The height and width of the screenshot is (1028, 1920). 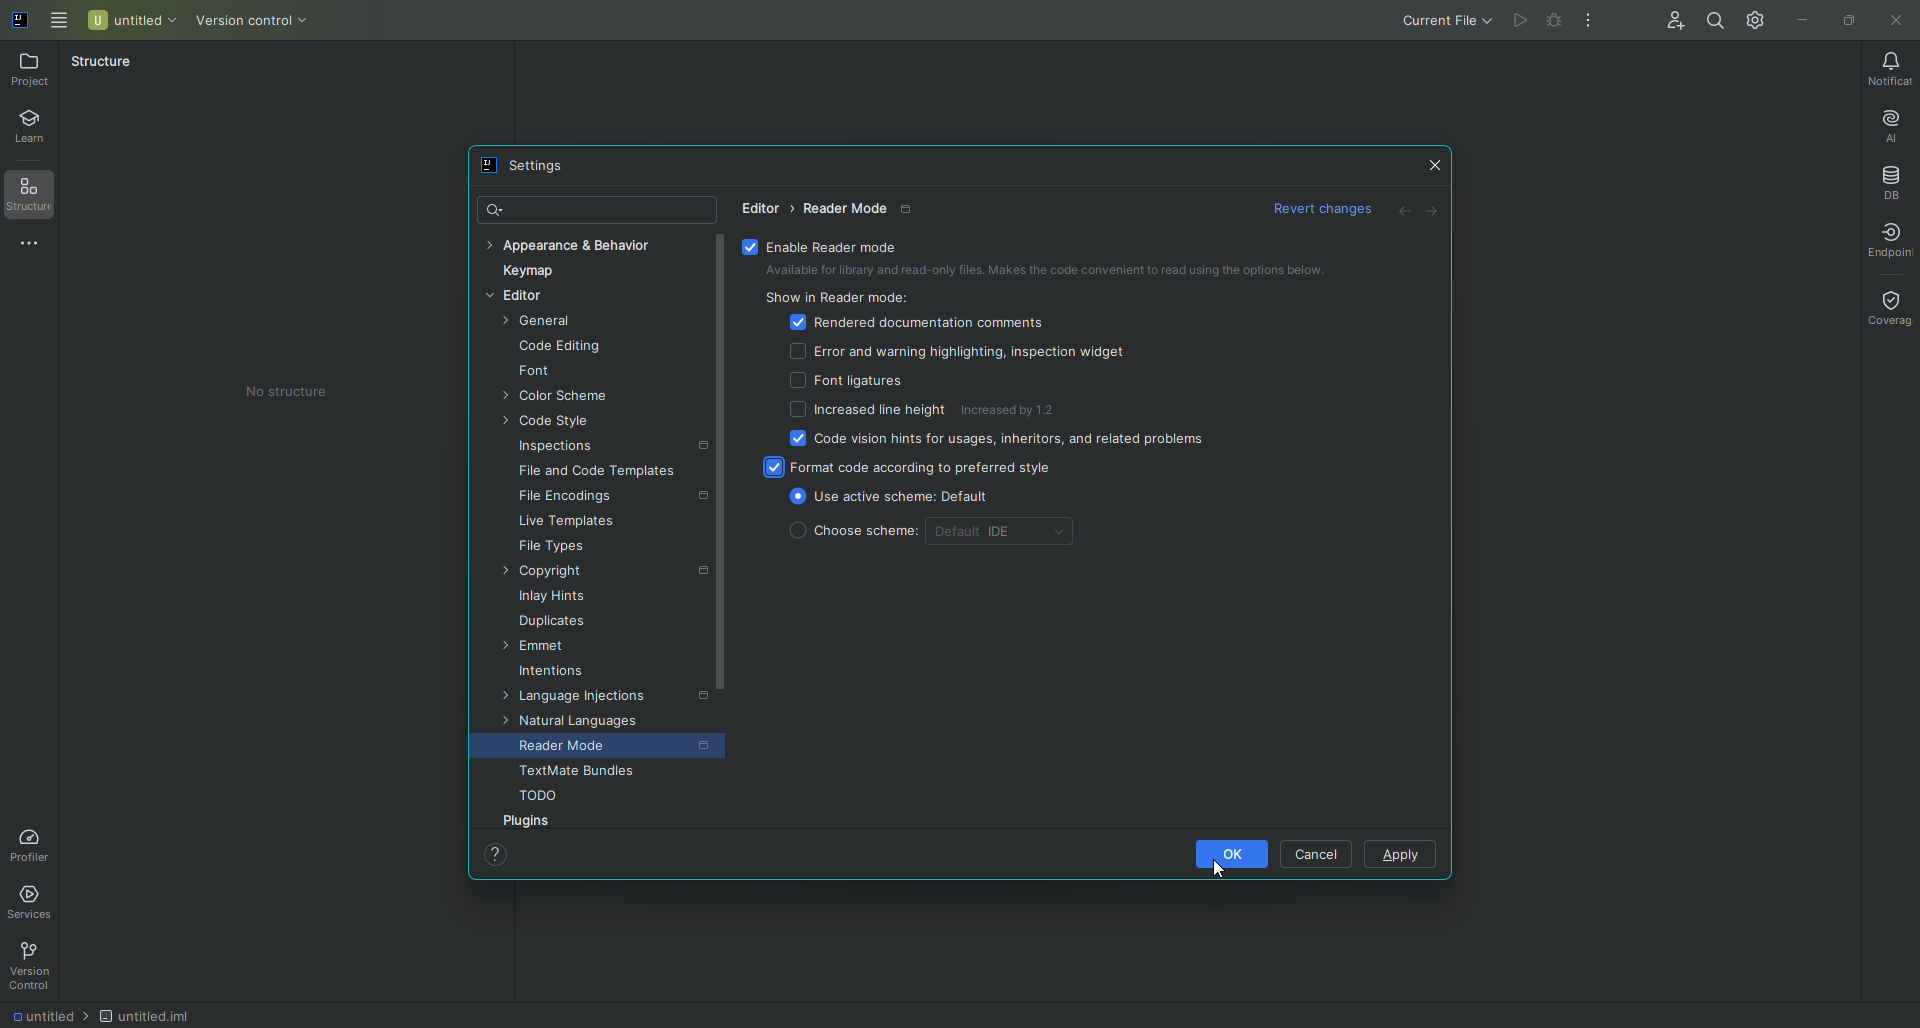 What do you see at coordinates (33, 193) in the screenshot?
I see `Structure` at bounding box center [33, 193].